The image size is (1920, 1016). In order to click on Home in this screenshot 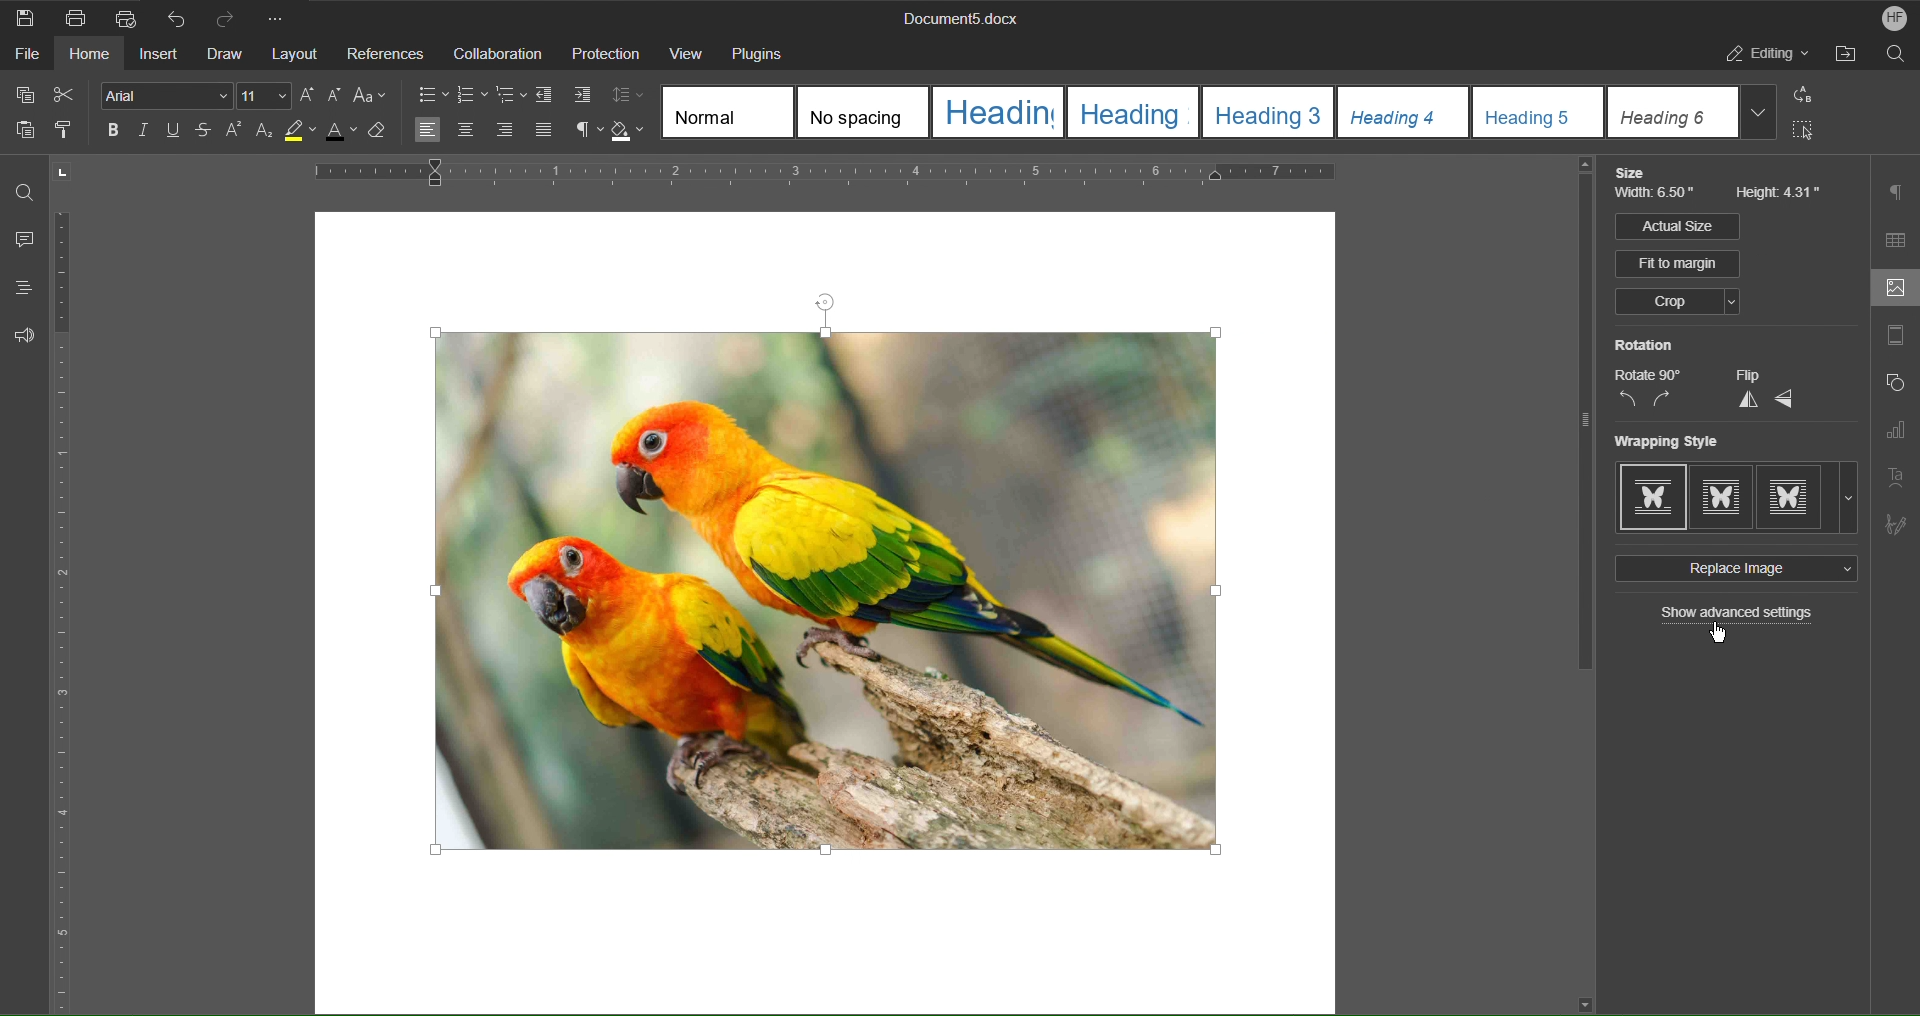, I will do `click(91, 57)`.